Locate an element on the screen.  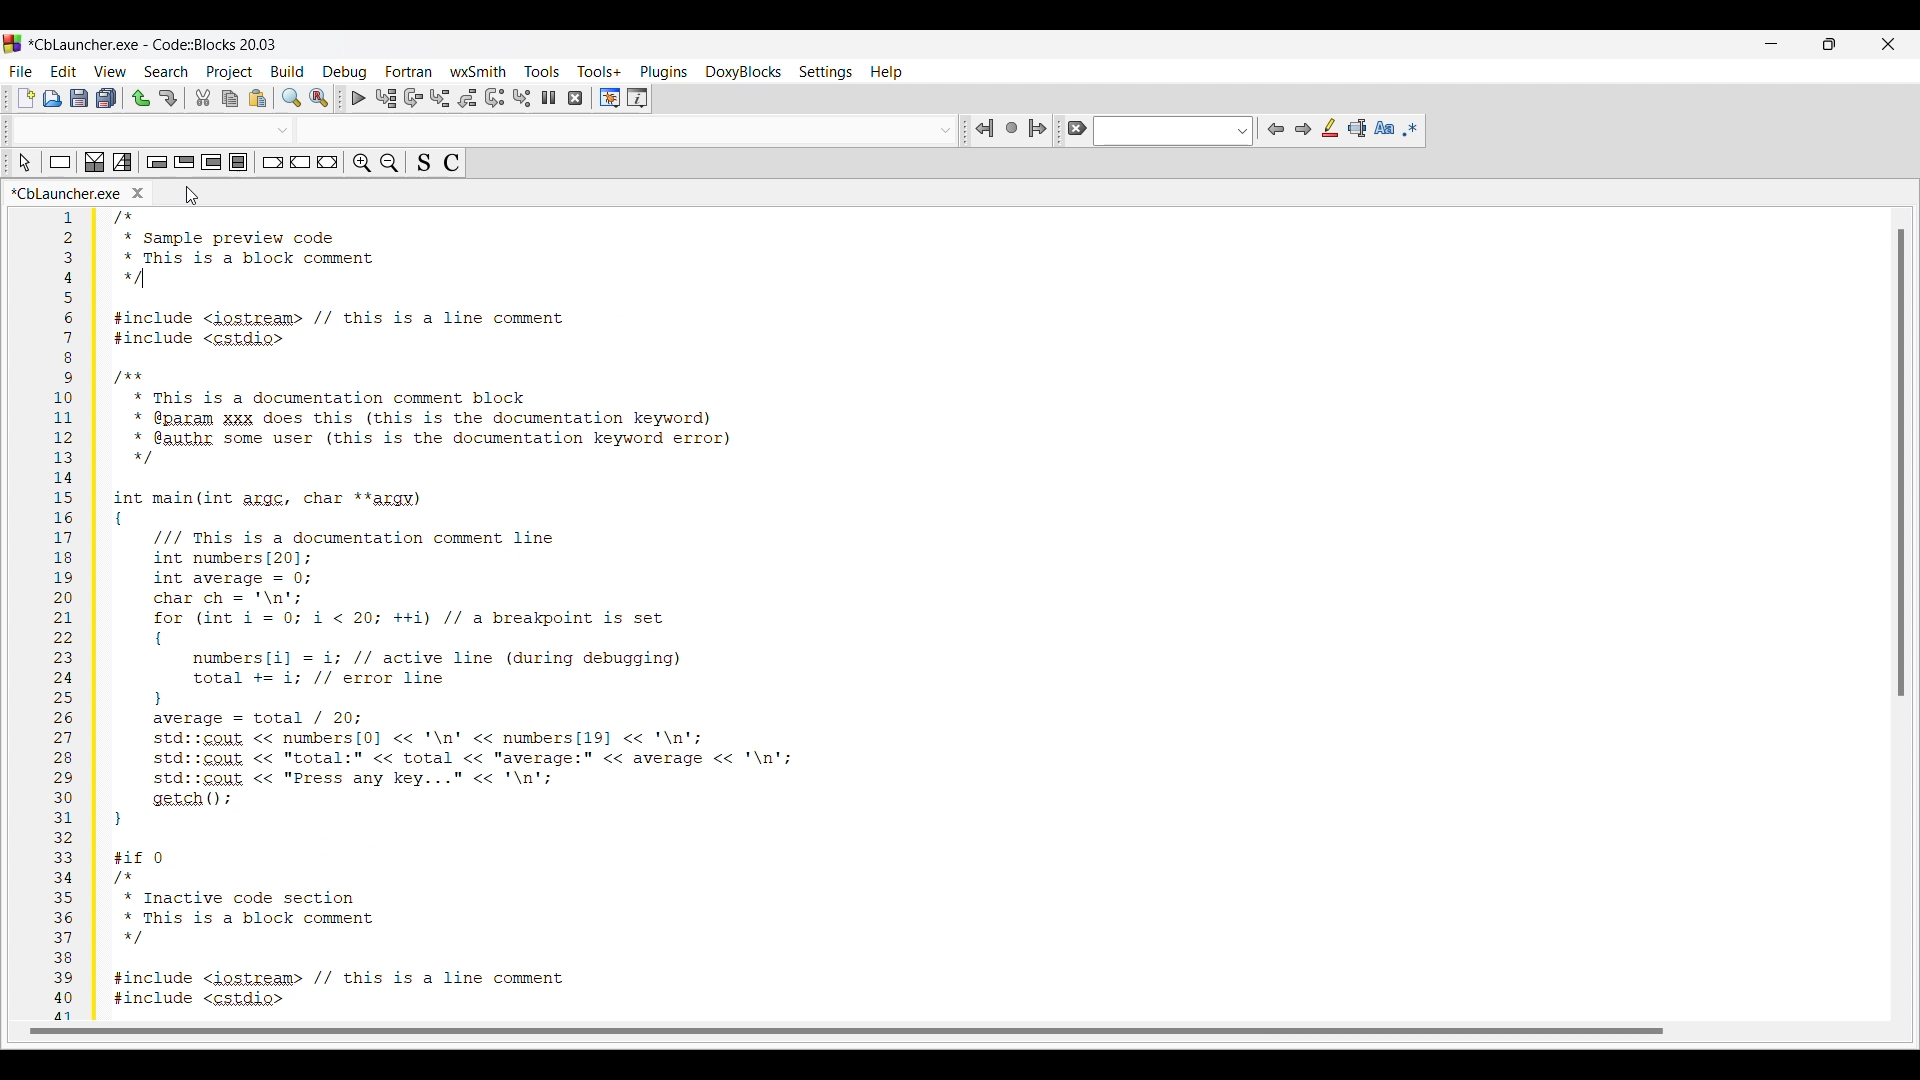
numbers  is located at coordinates (63, 615).